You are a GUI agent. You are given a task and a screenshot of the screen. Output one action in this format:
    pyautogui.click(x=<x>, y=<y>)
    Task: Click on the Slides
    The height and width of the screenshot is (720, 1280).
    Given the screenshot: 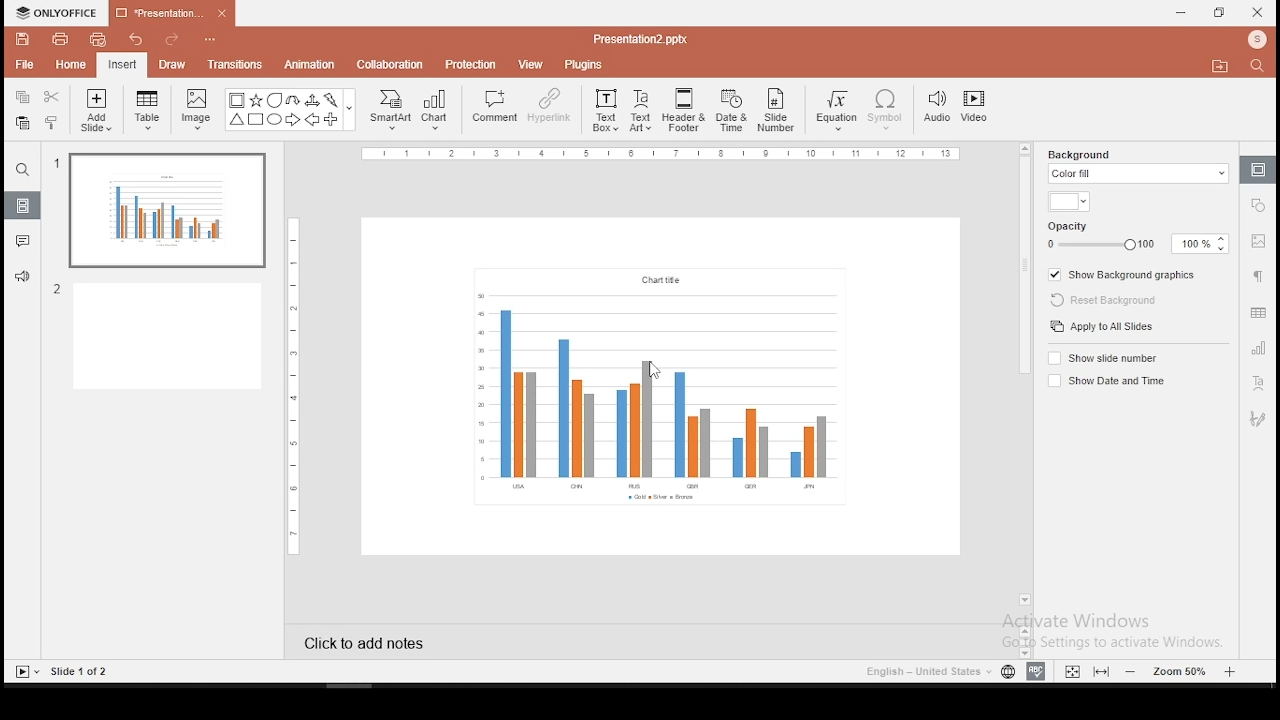 What is the action you would take?
    pyautogui.click(x=62, y=670)
    